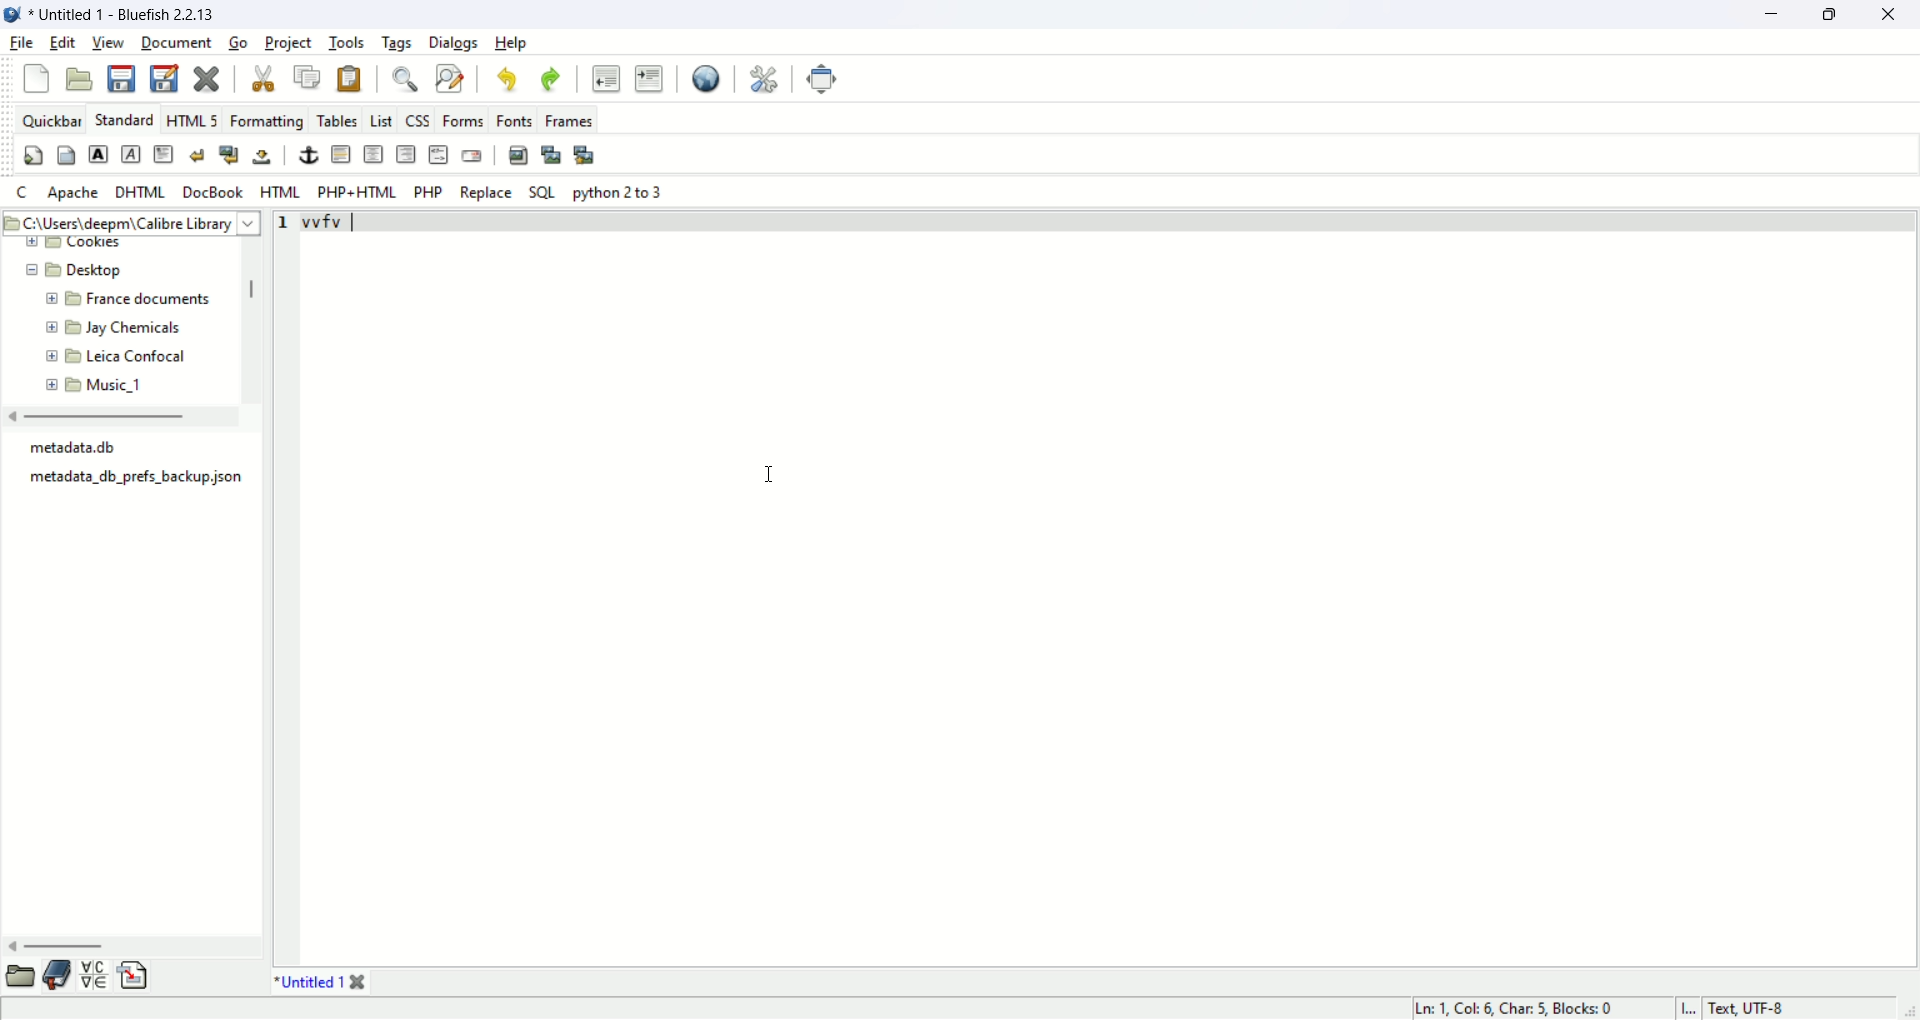 This screenshot has width=1920, height=1020. What do you see at coordinates (57, 976) in the screenshot?
I see `bookmark` at bounding box center [57, 976].